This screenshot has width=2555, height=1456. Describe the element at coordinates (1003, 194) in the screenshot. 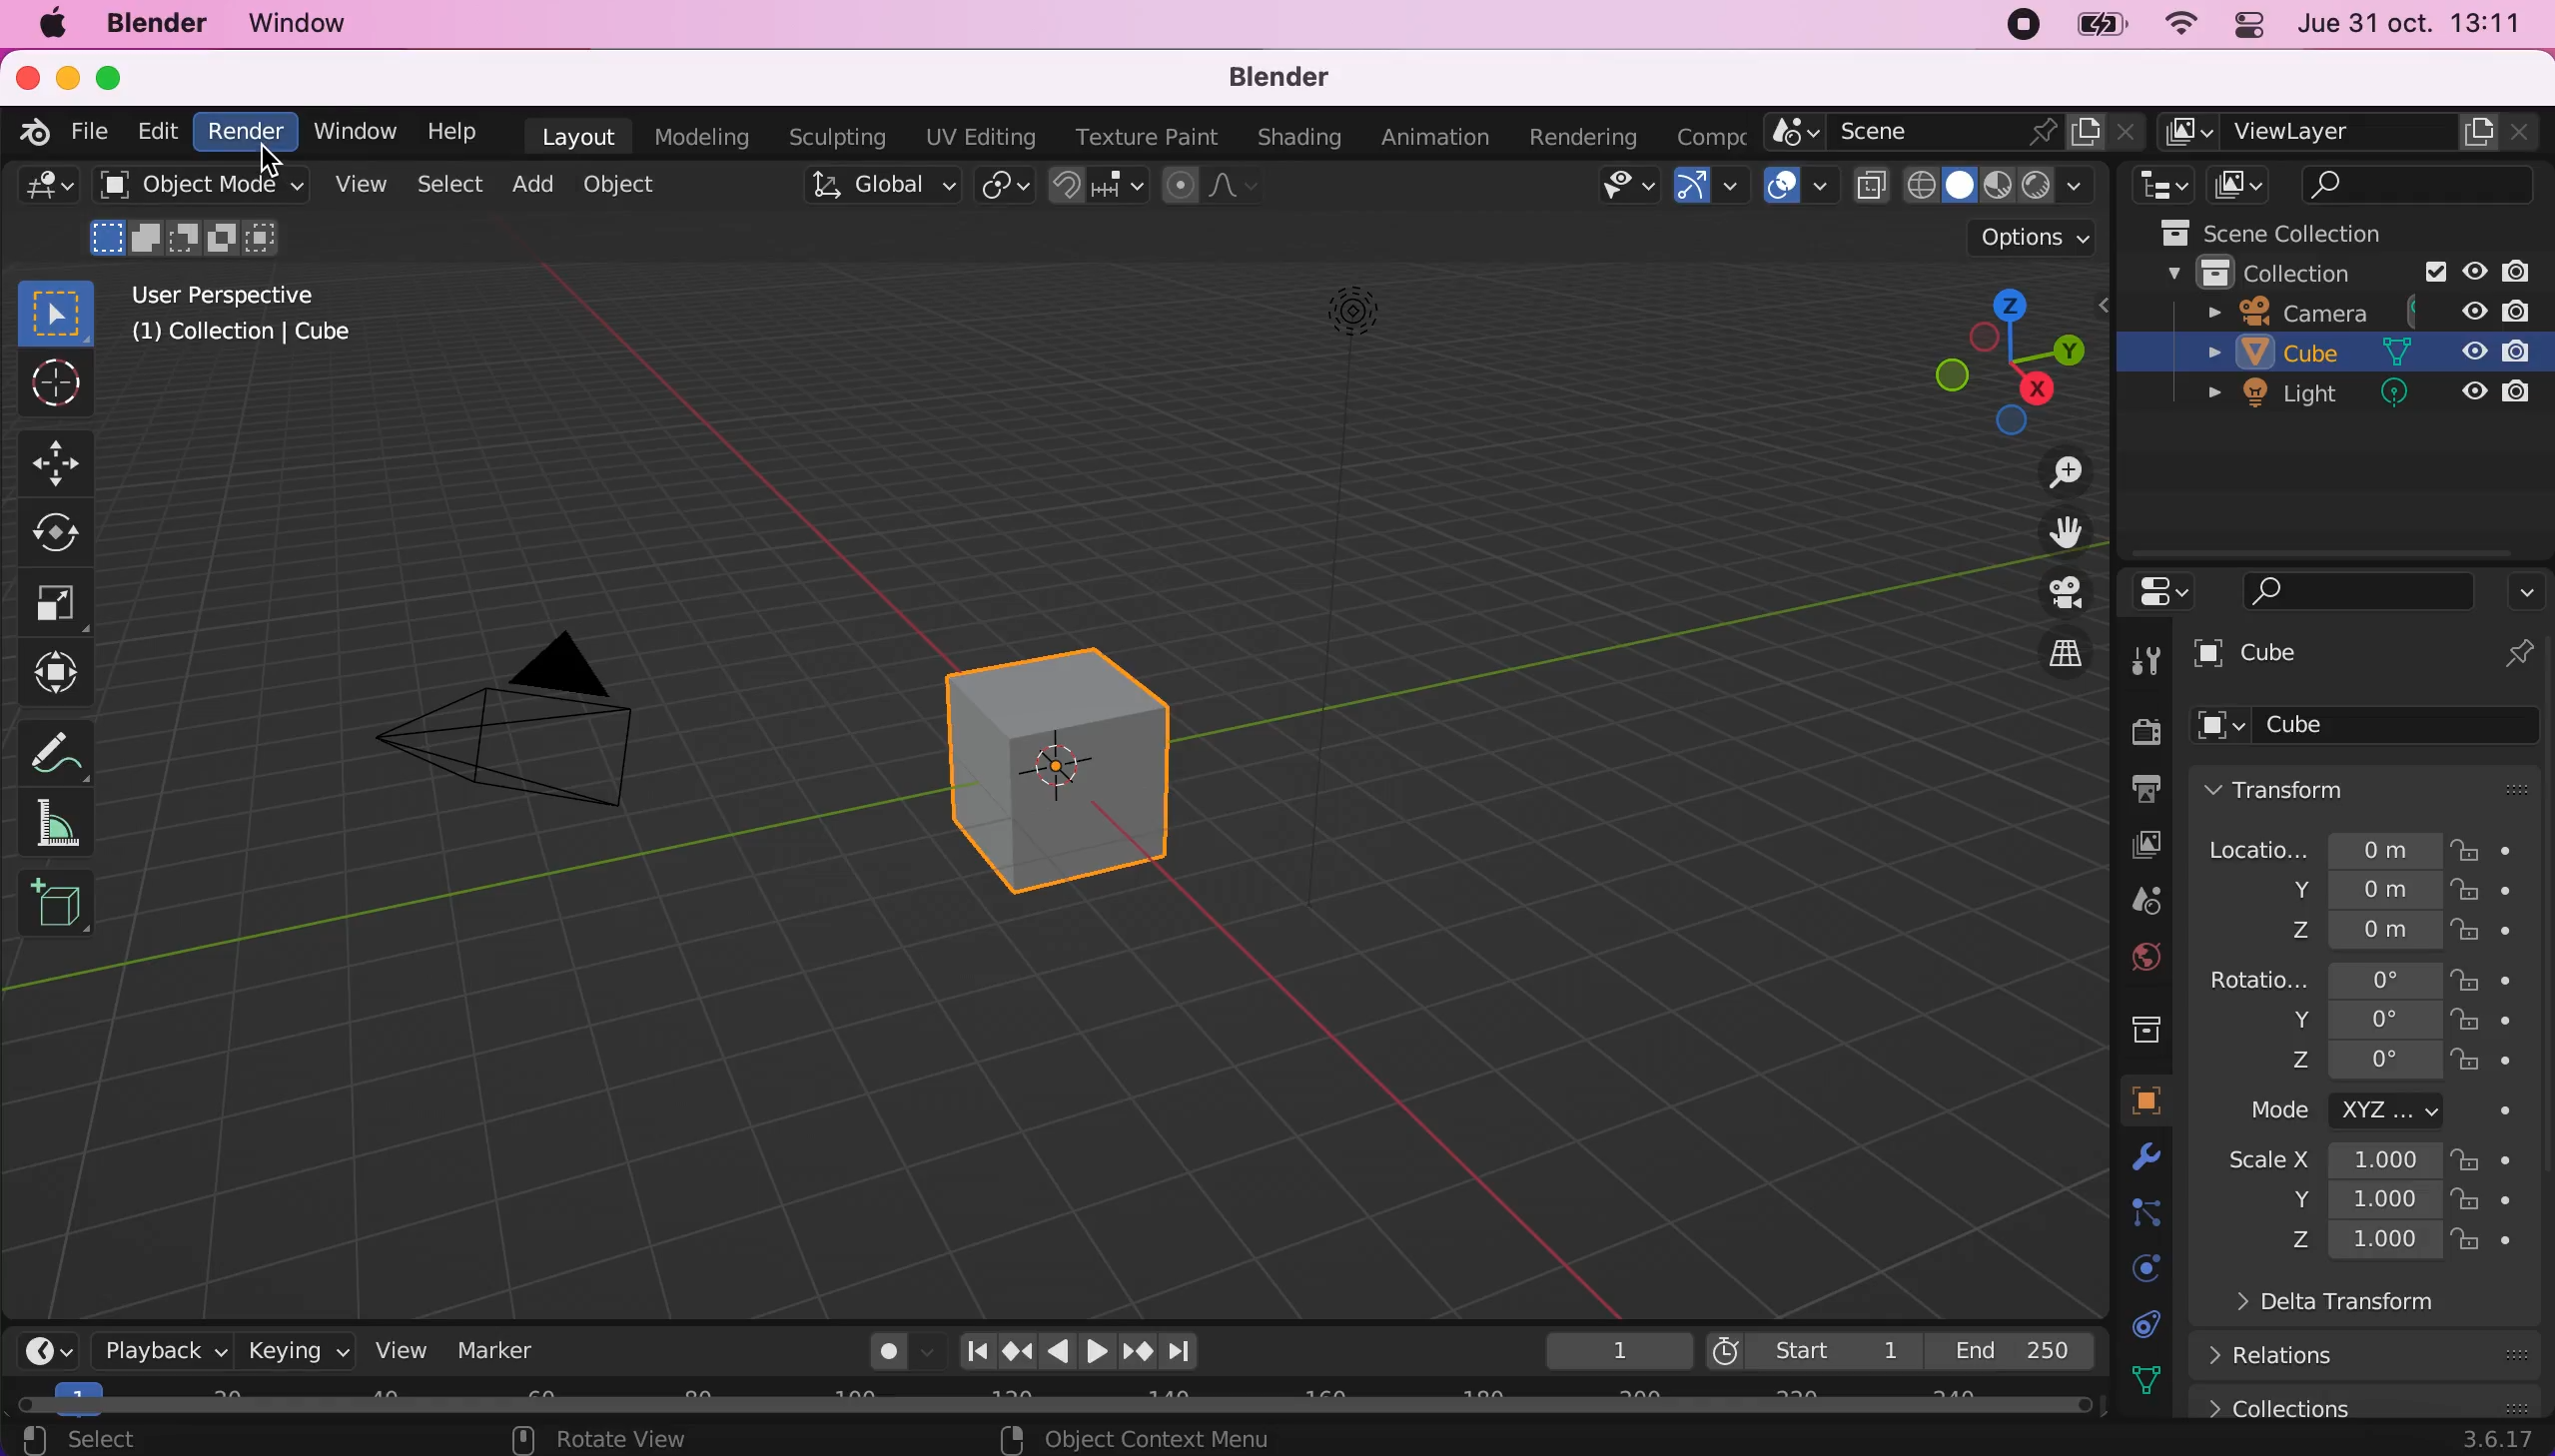

I see `transform pivot` at that location.